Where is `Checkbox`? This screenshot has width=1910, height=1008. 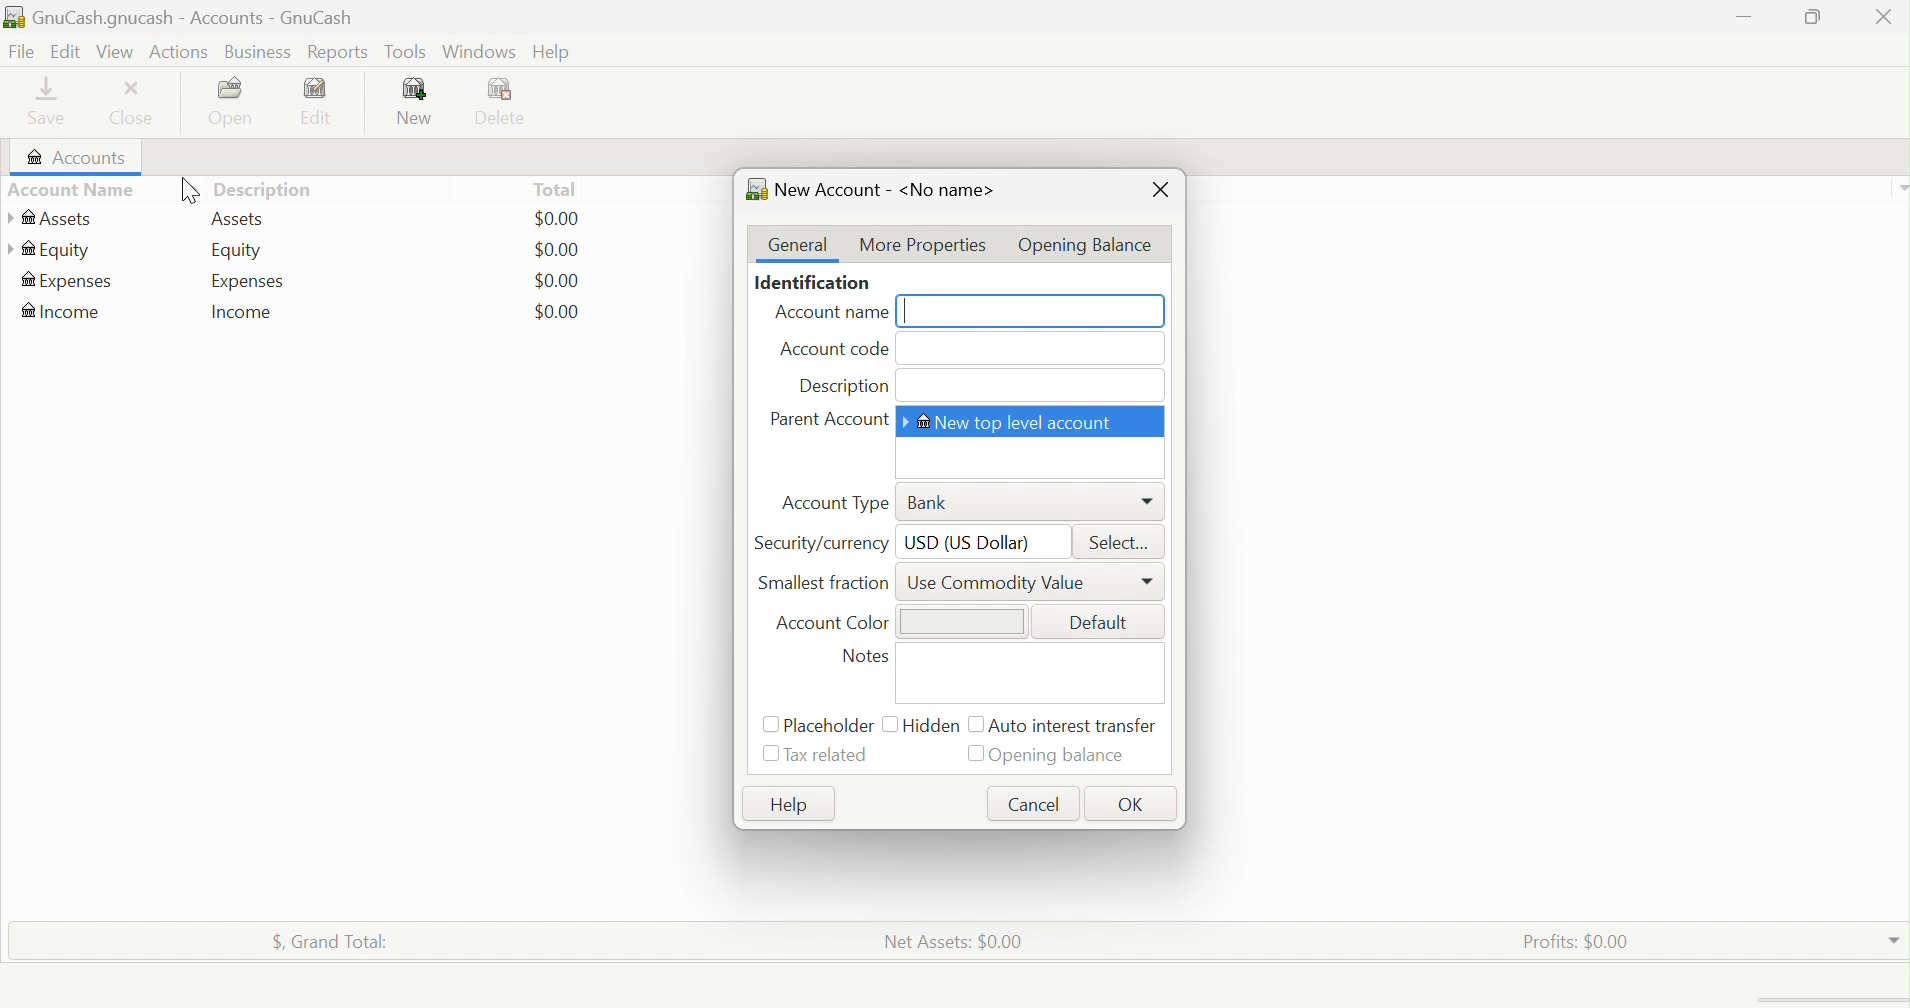
Checkbox is located at coordinates (768, 725).